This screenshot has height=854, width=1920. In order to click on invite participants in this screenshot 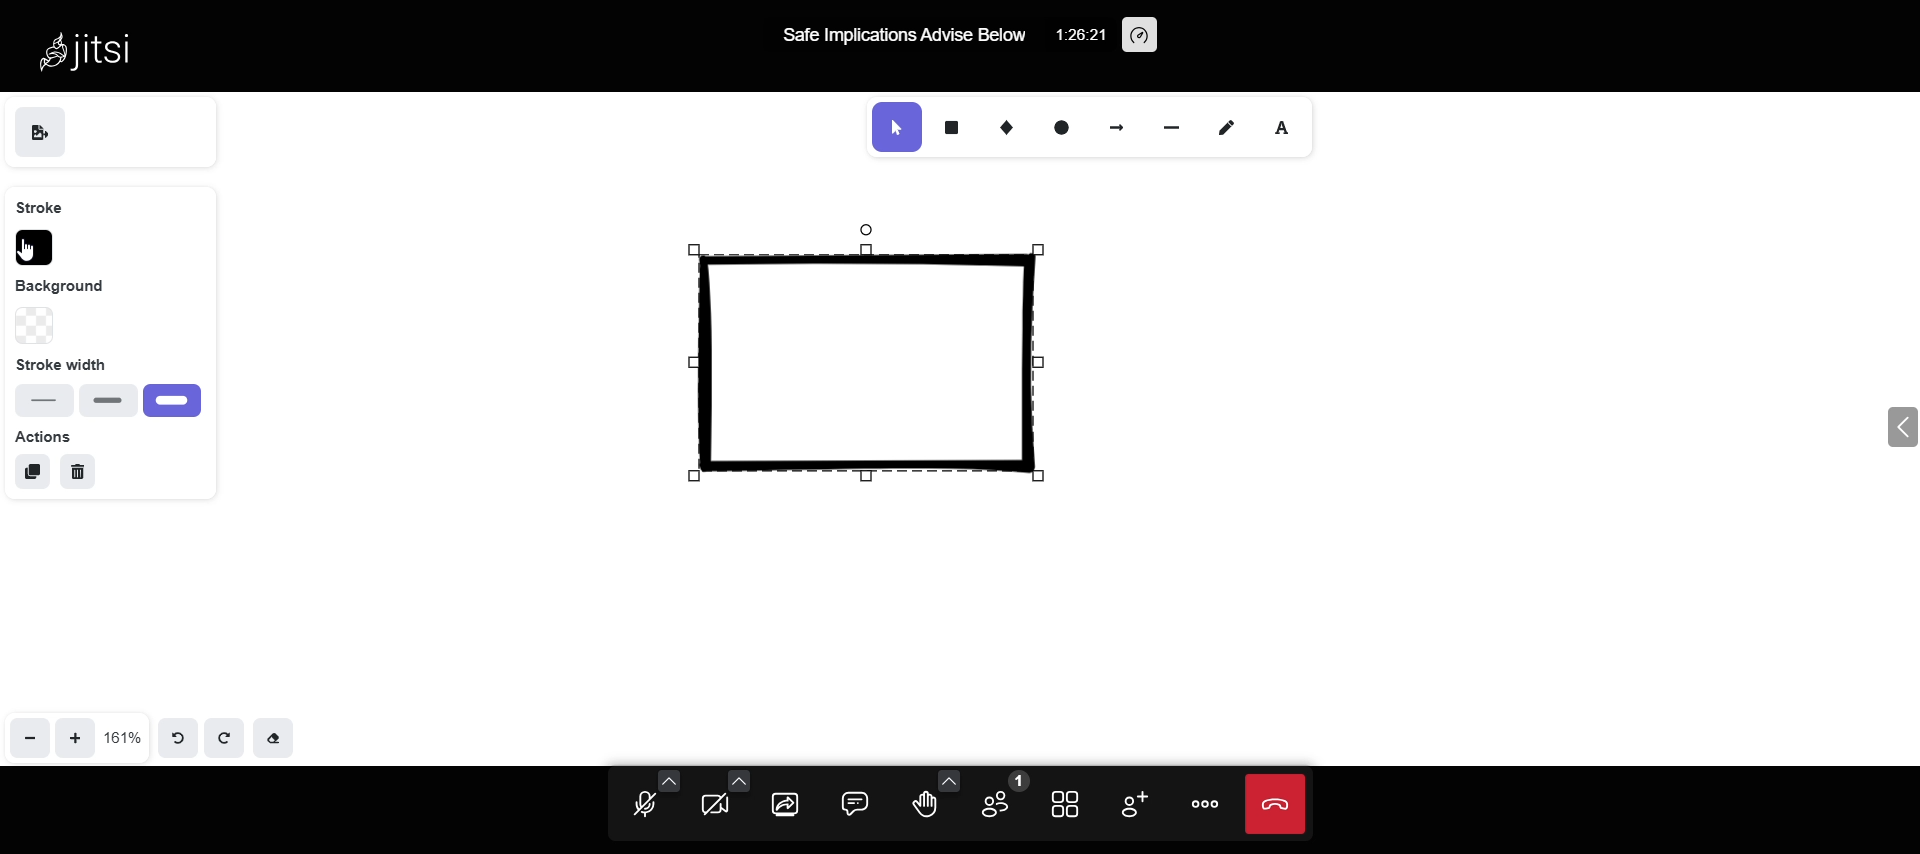, I will do `click(1132, 807)`.